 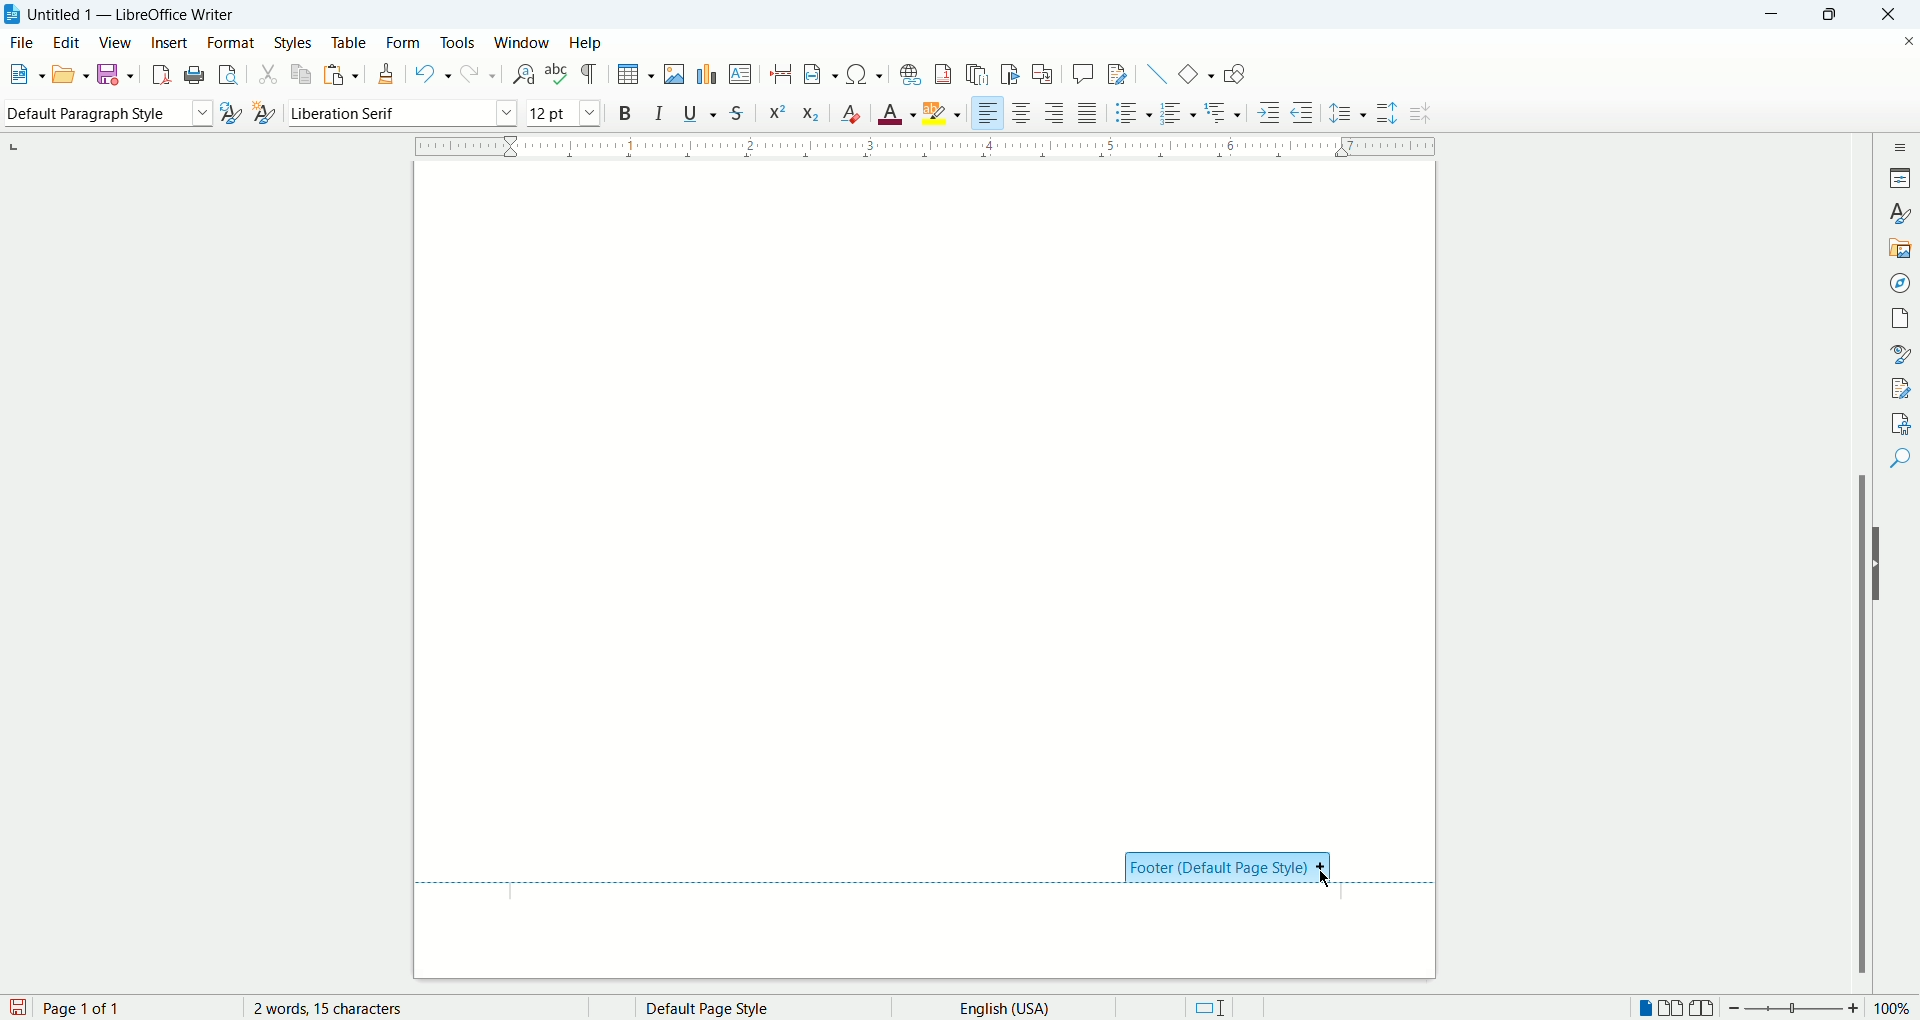 I want to click on page style, so click(x=745, y=1008).